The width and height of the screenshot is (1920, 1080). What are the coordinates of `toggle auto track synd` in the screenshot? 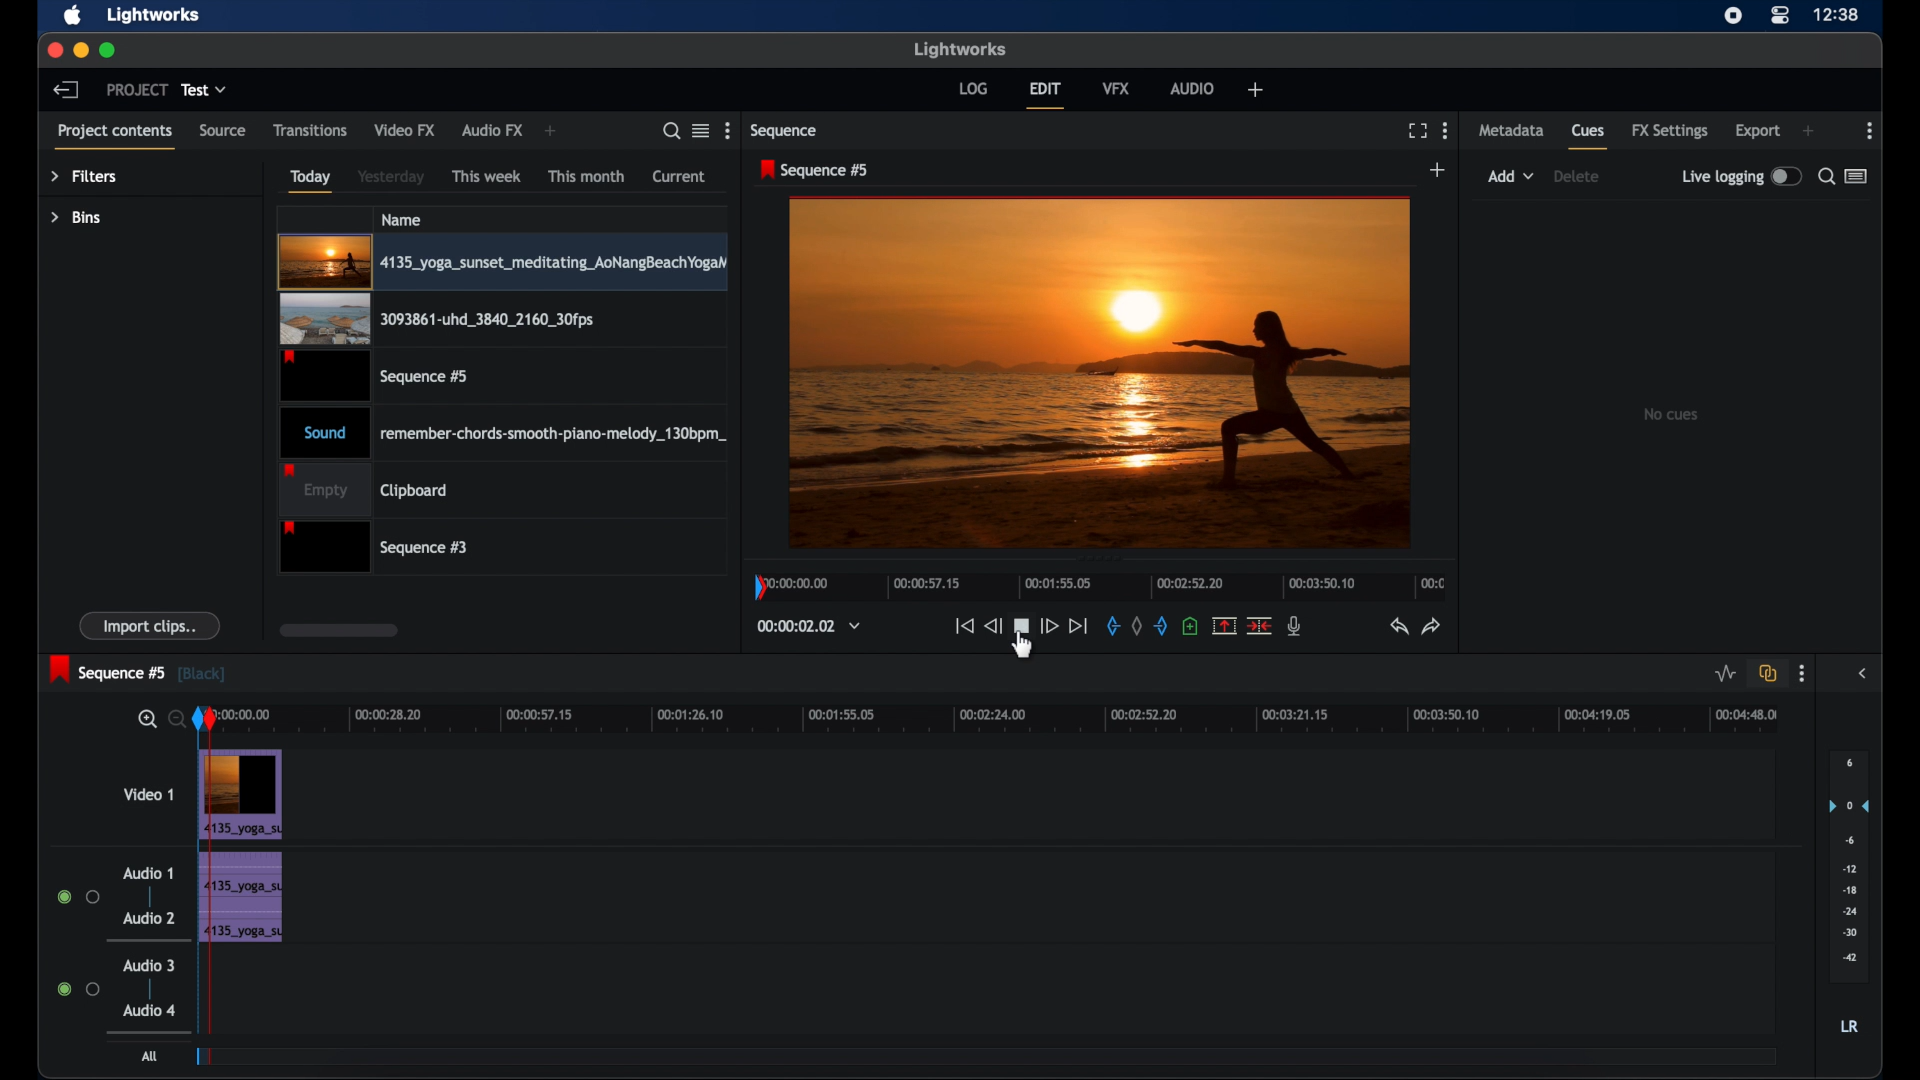 It's located at (1768, 673).